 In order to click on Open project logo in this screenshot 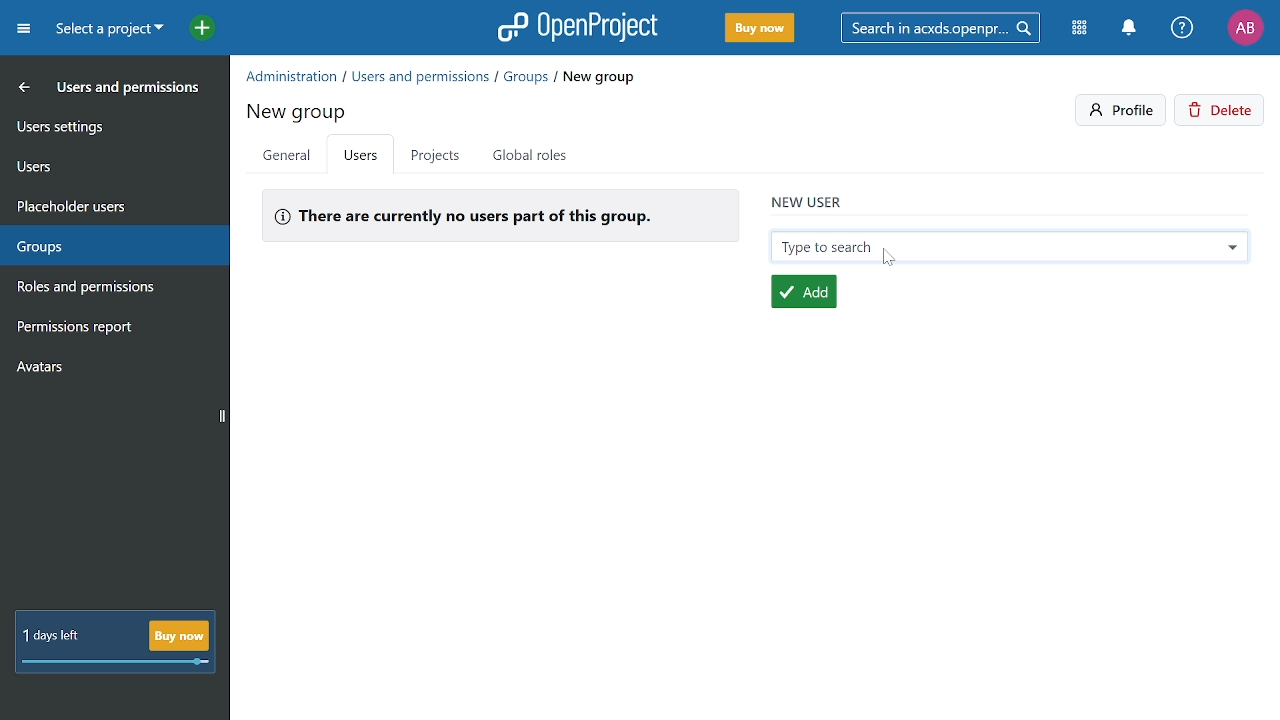, I will do `click(578, 27)`.